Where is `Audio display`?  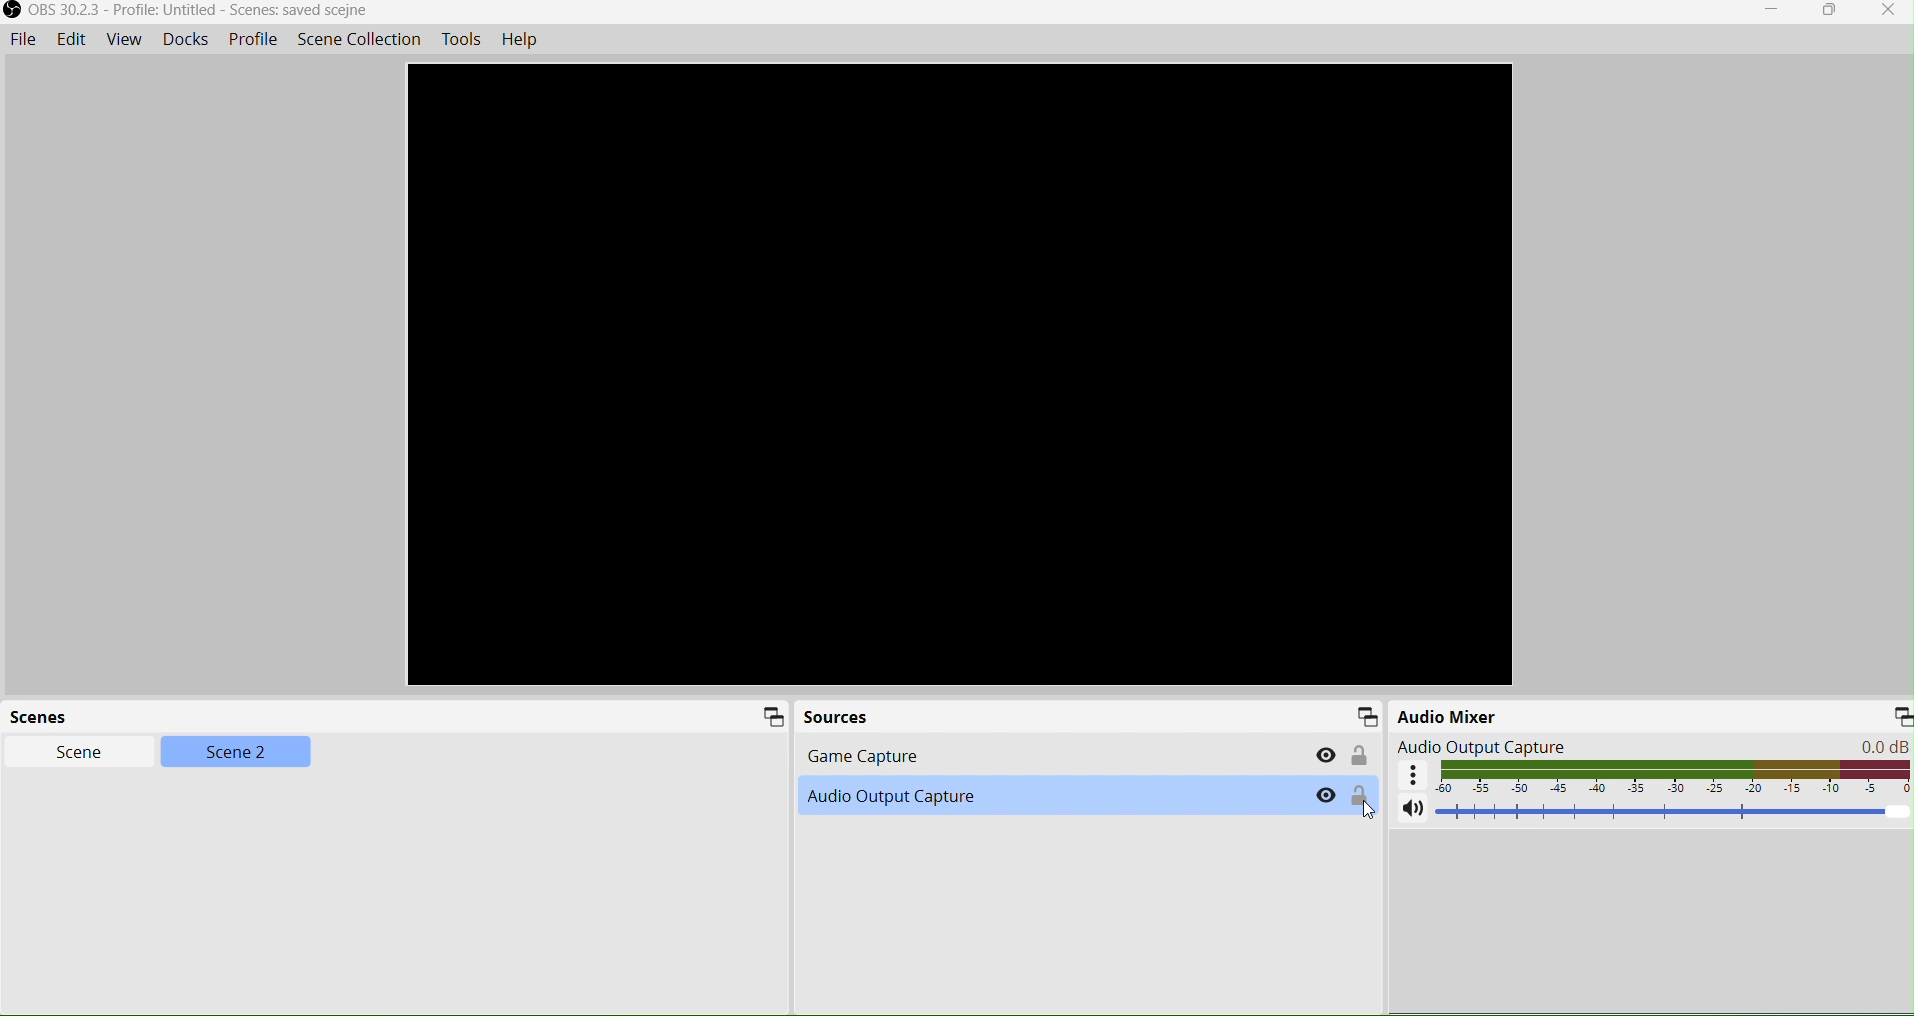
Audio display is located at coordinates (1672, 777).